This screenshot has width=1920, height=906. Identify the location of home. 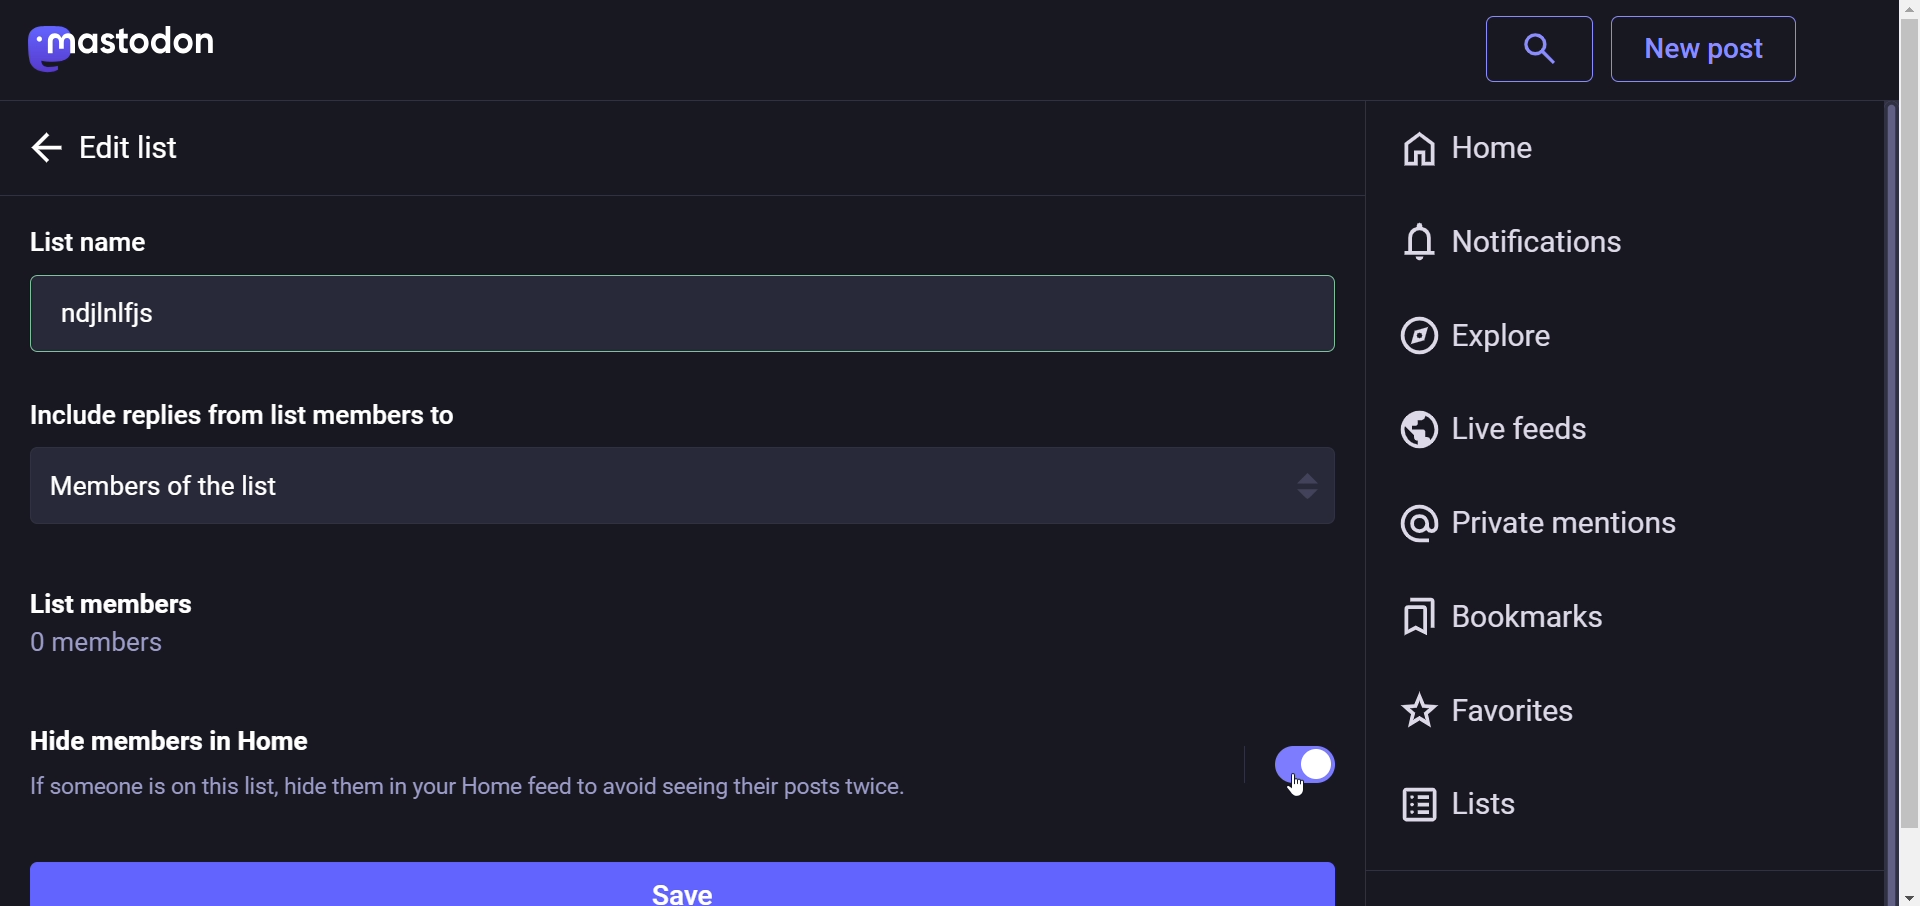
(1483, 148).